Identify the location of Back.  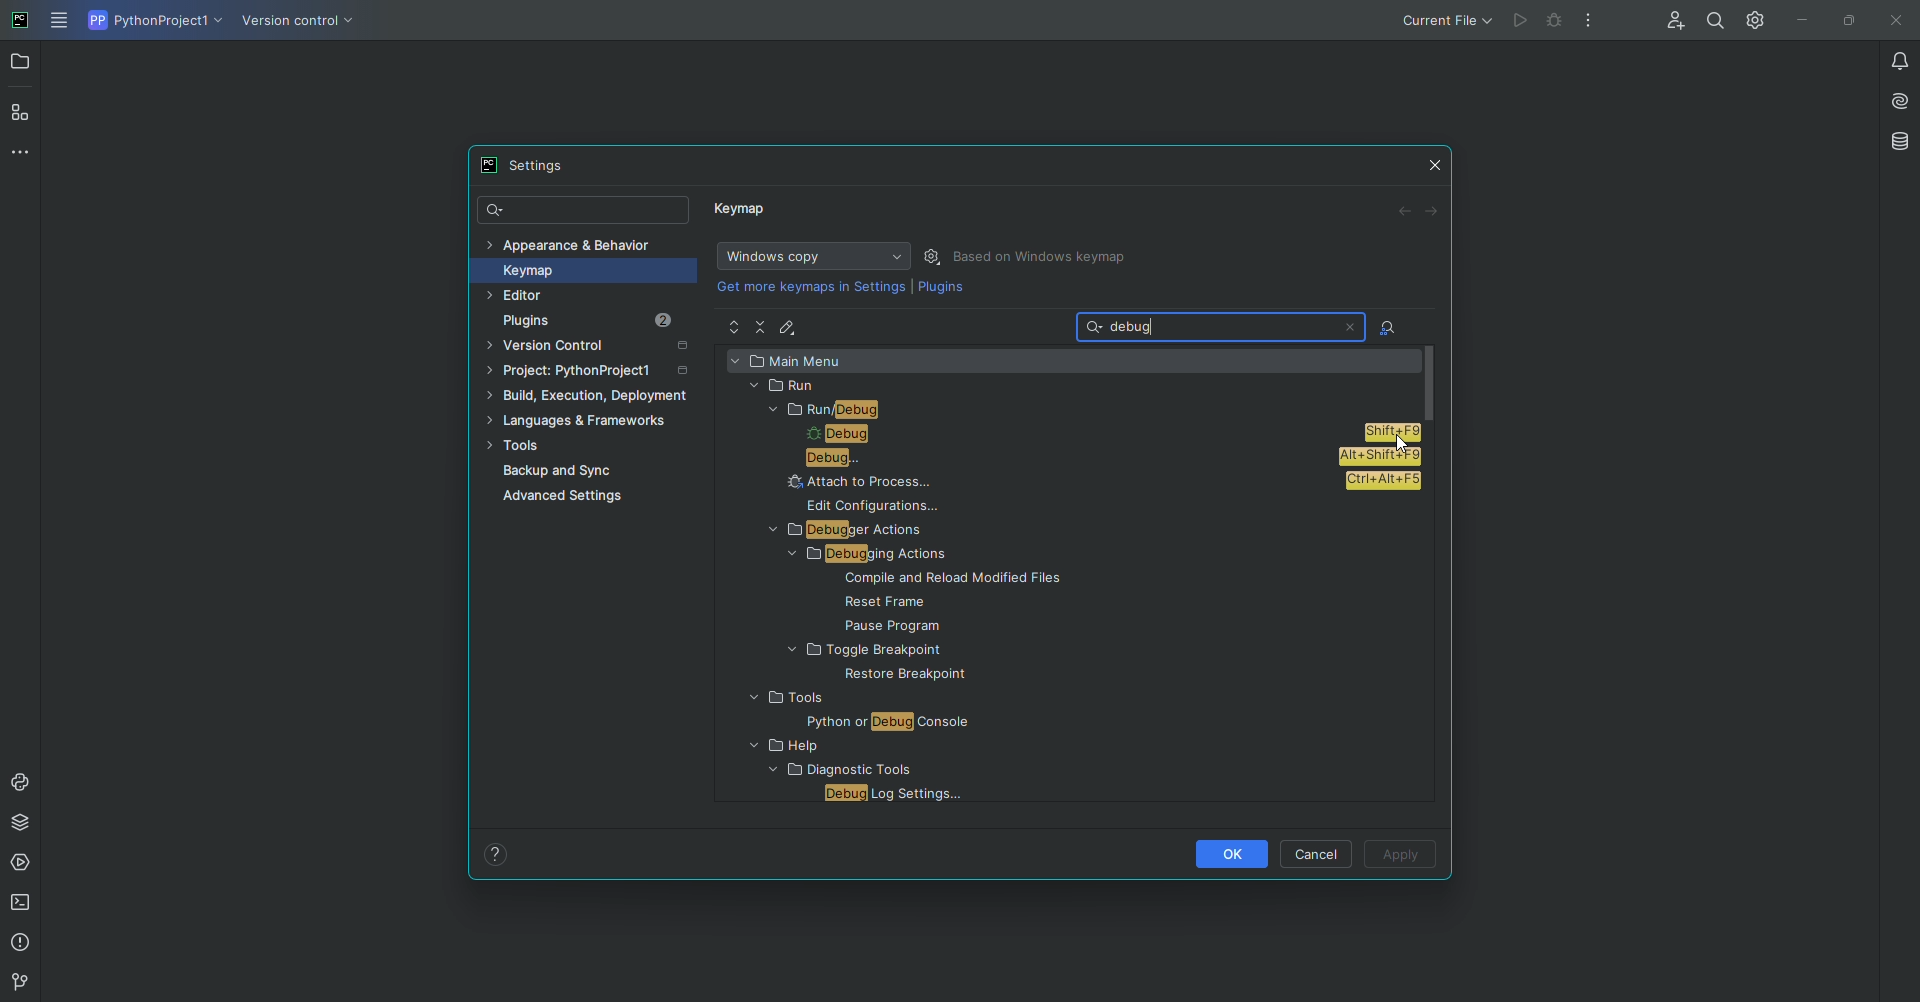
(1405, 212).